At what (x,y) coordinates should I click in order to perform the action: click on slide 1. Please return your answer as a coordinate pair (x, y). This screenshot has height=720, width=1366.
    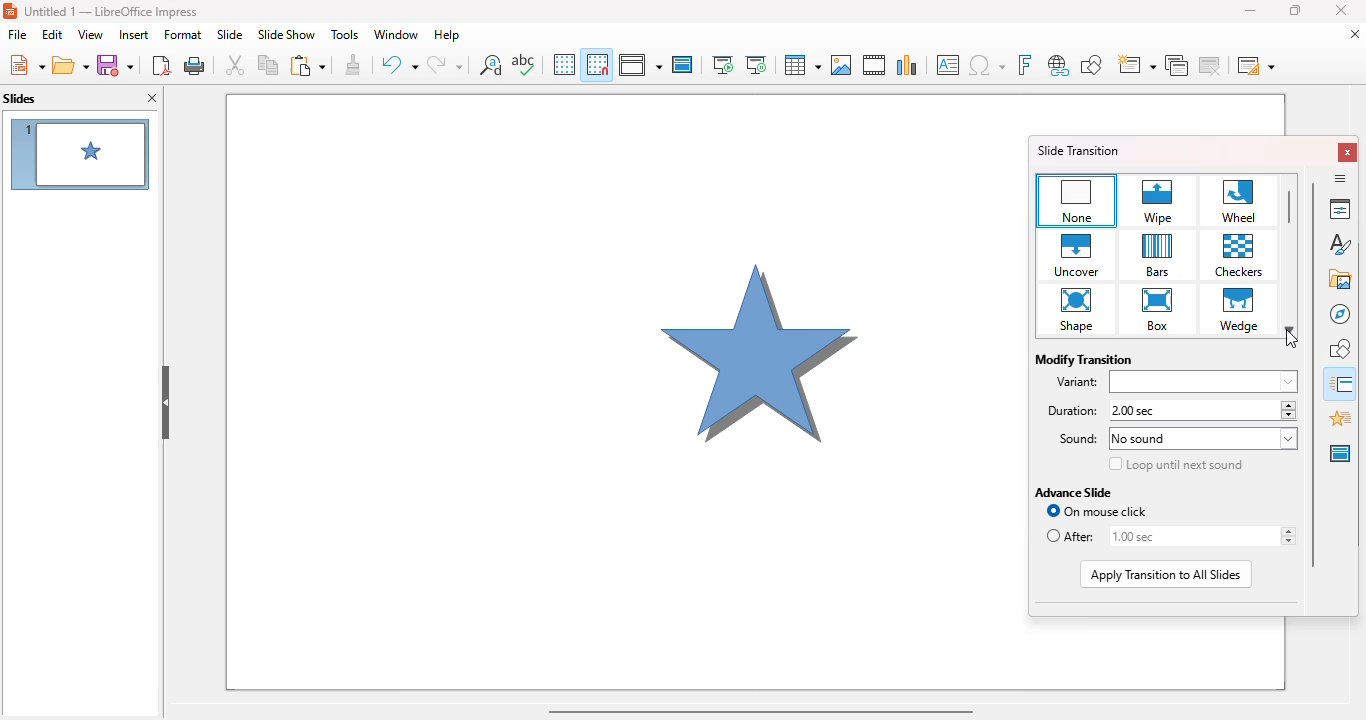
    Looking at the image, I should click on (79, 154).